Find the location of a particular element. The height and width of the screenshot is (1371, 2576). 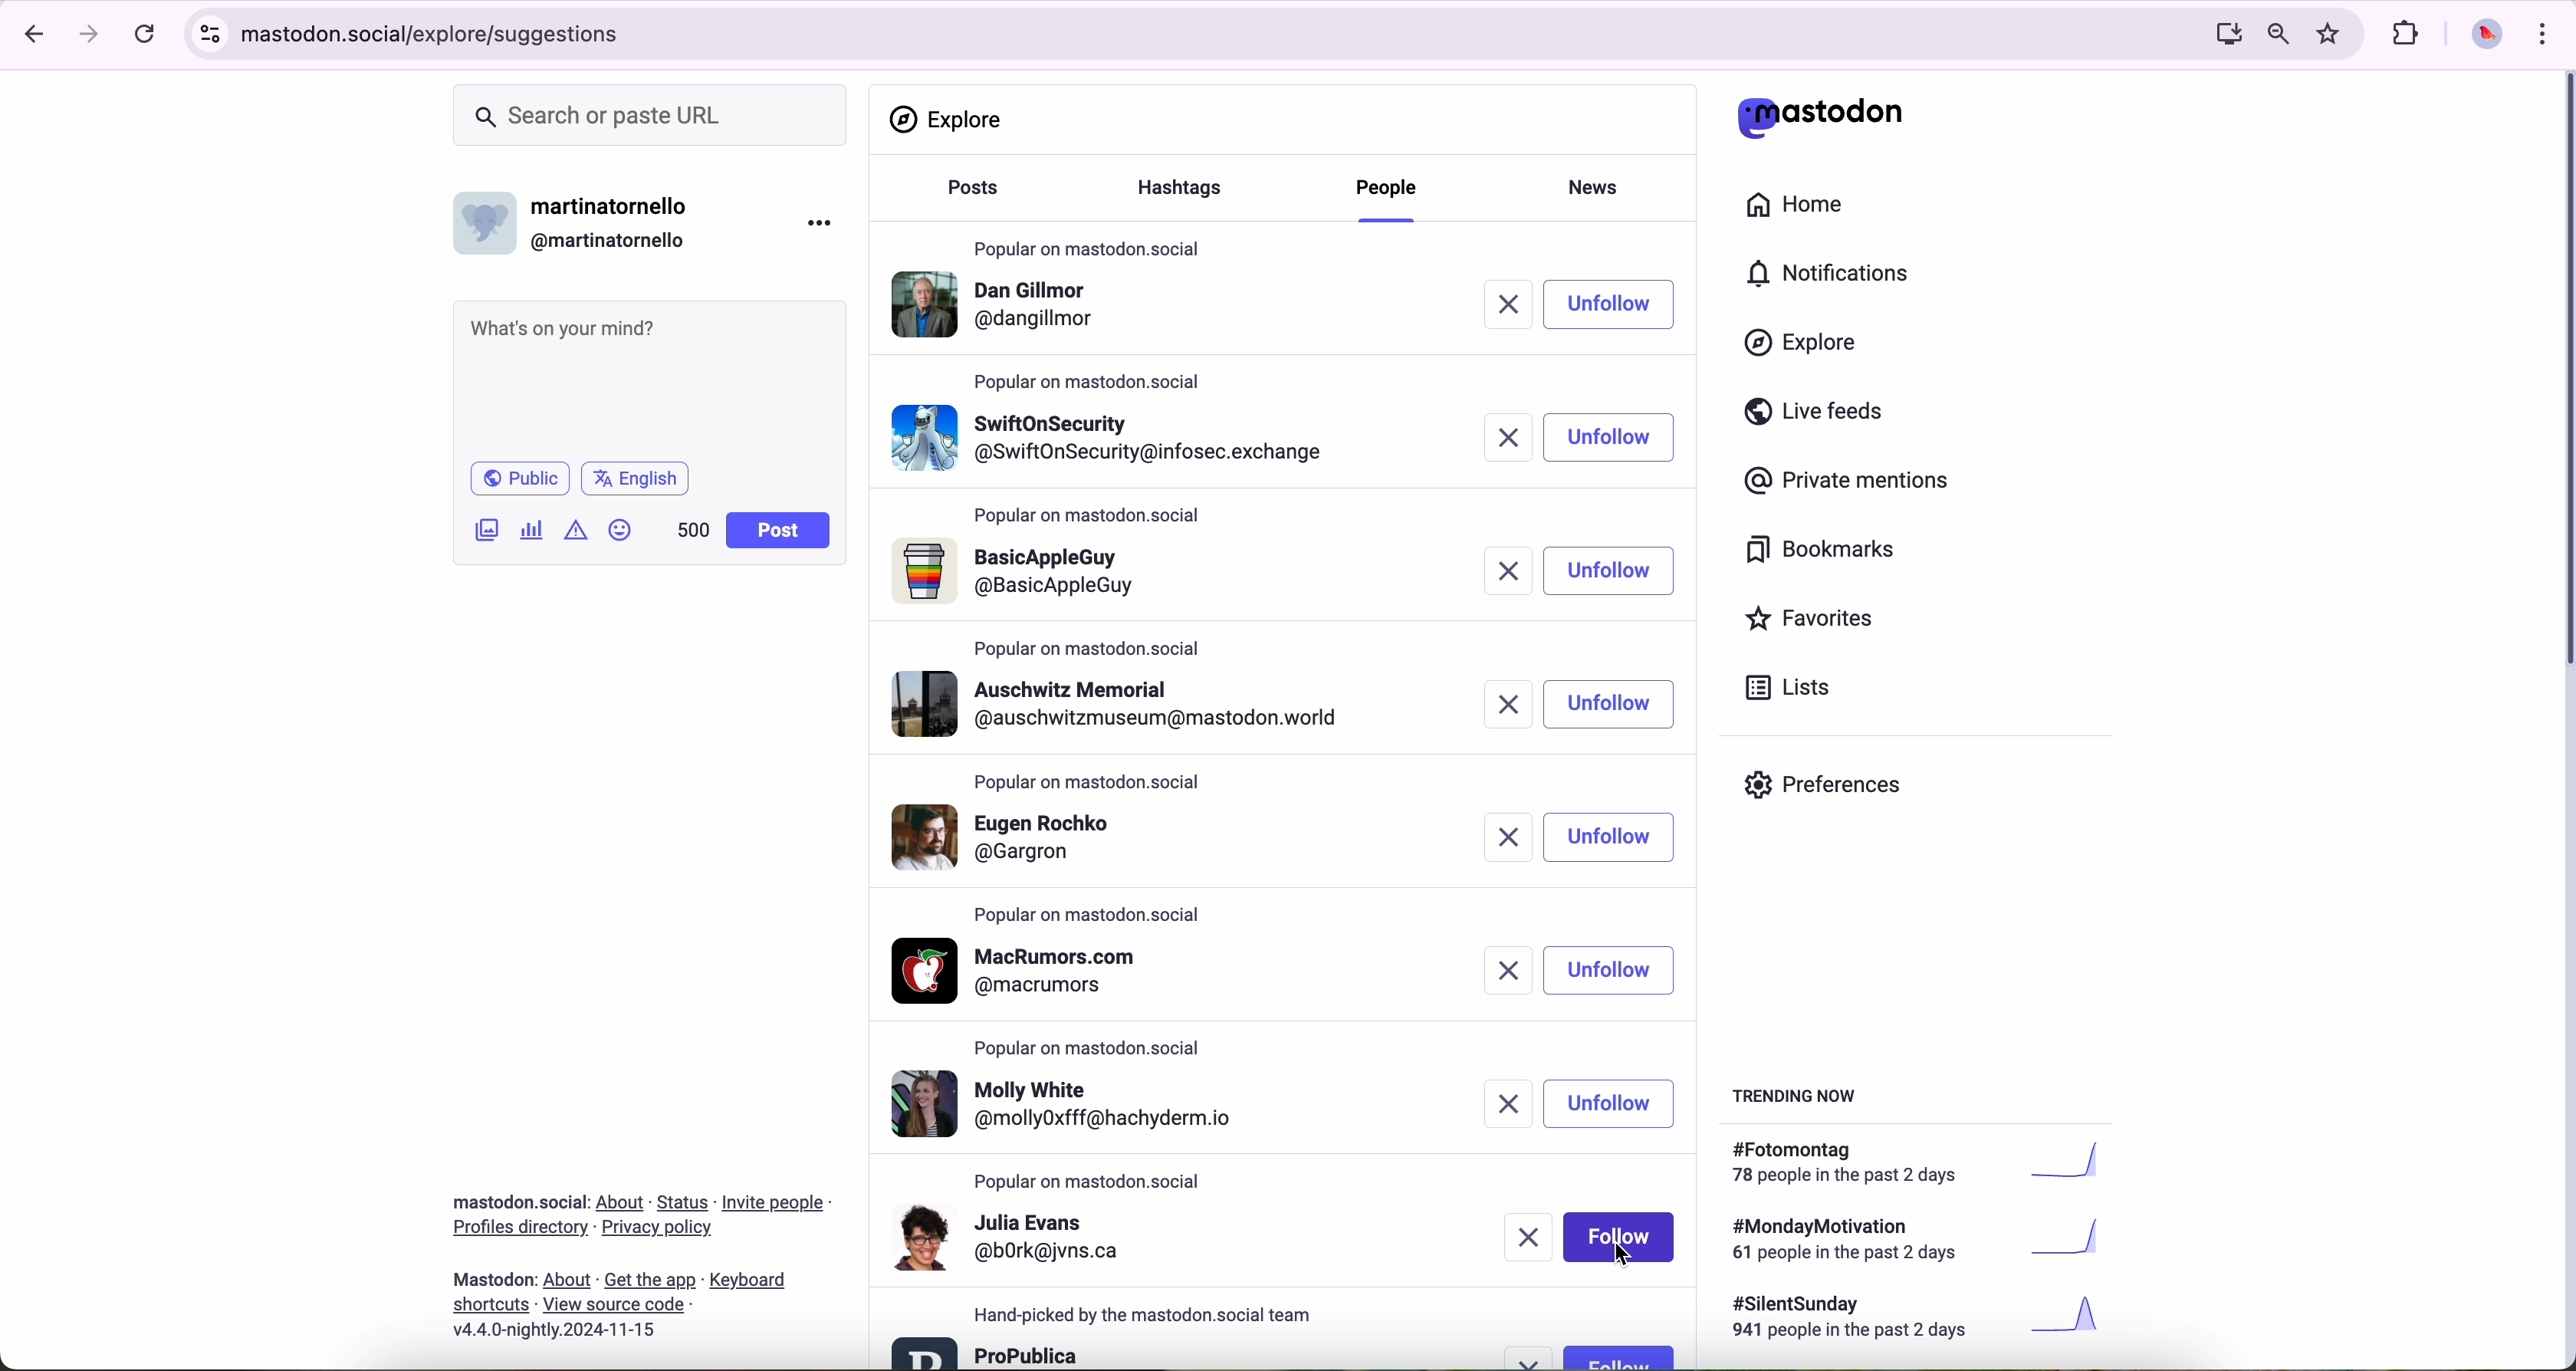

popular on mastodon.social is located at coordinates (1085, 778).